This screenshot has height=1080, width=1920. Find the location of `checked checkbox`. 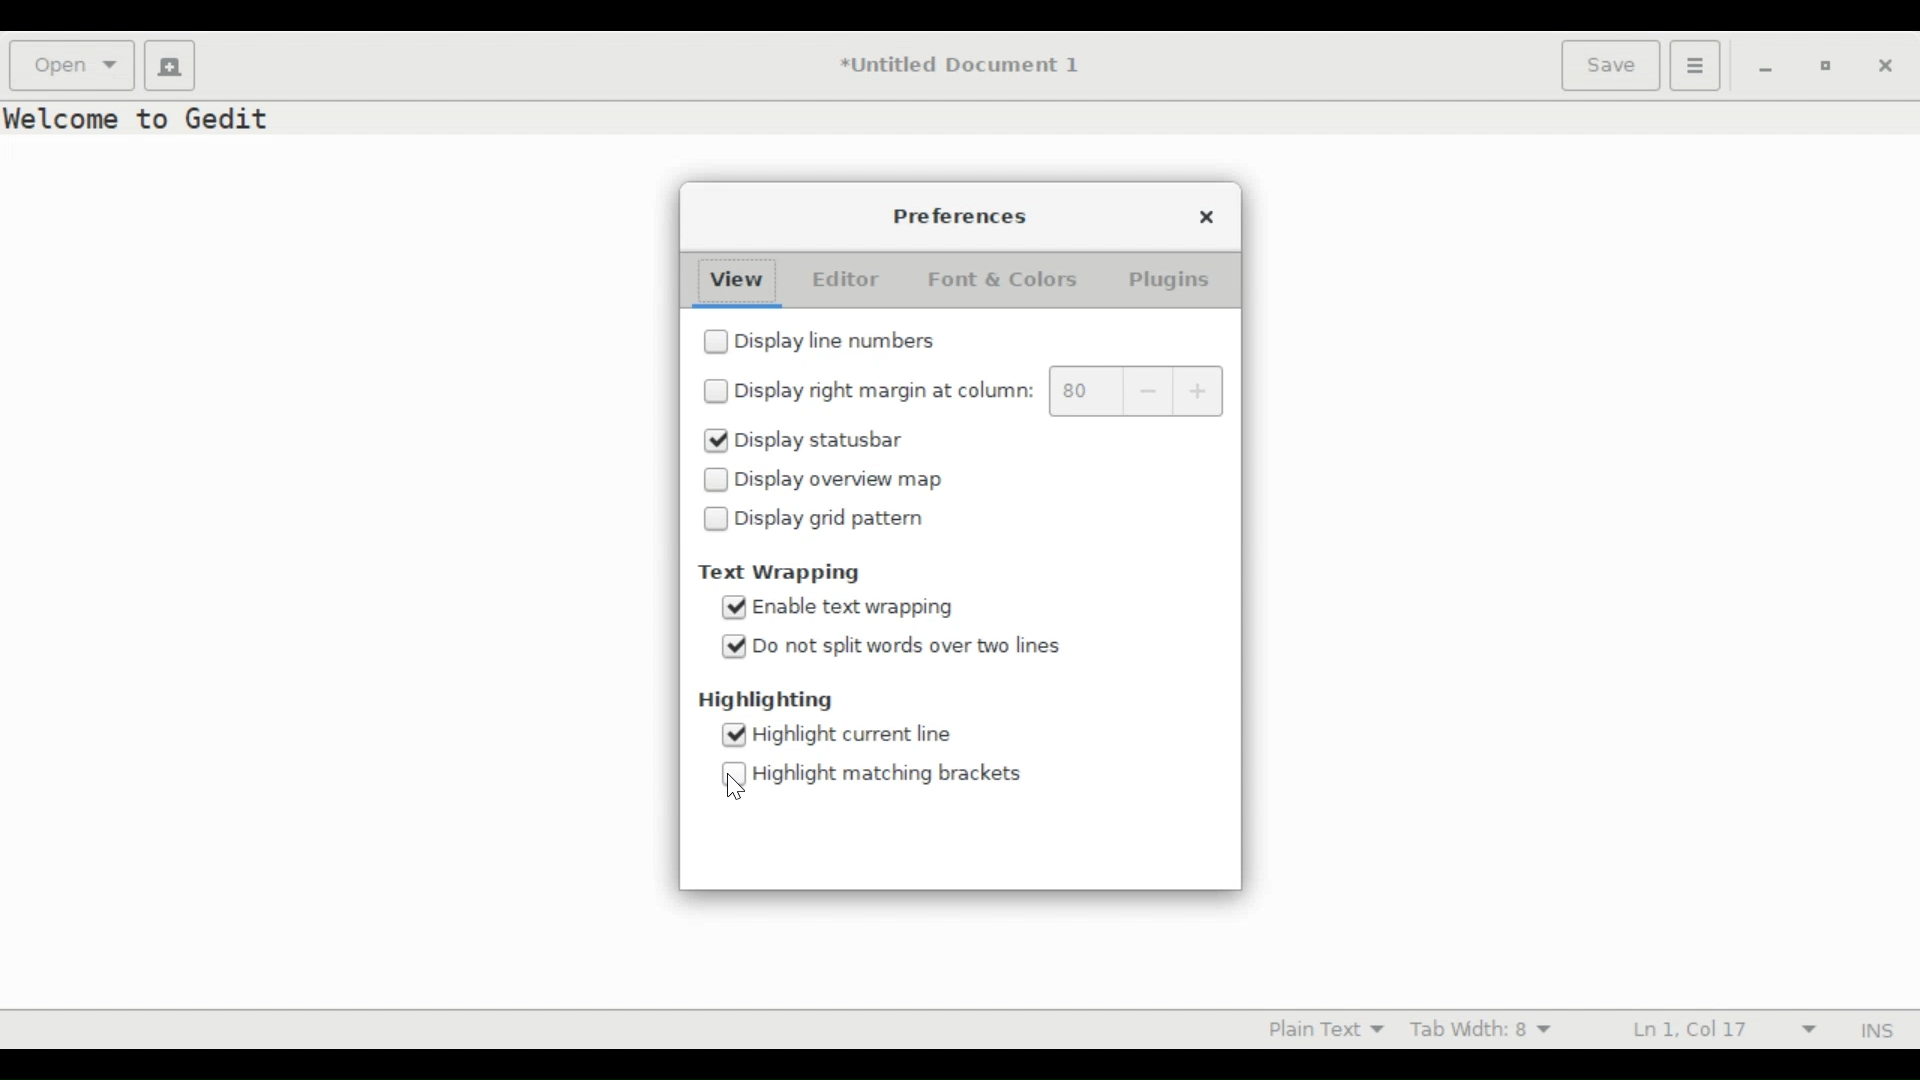

checked checkbox is located at coordinates (734, 647).